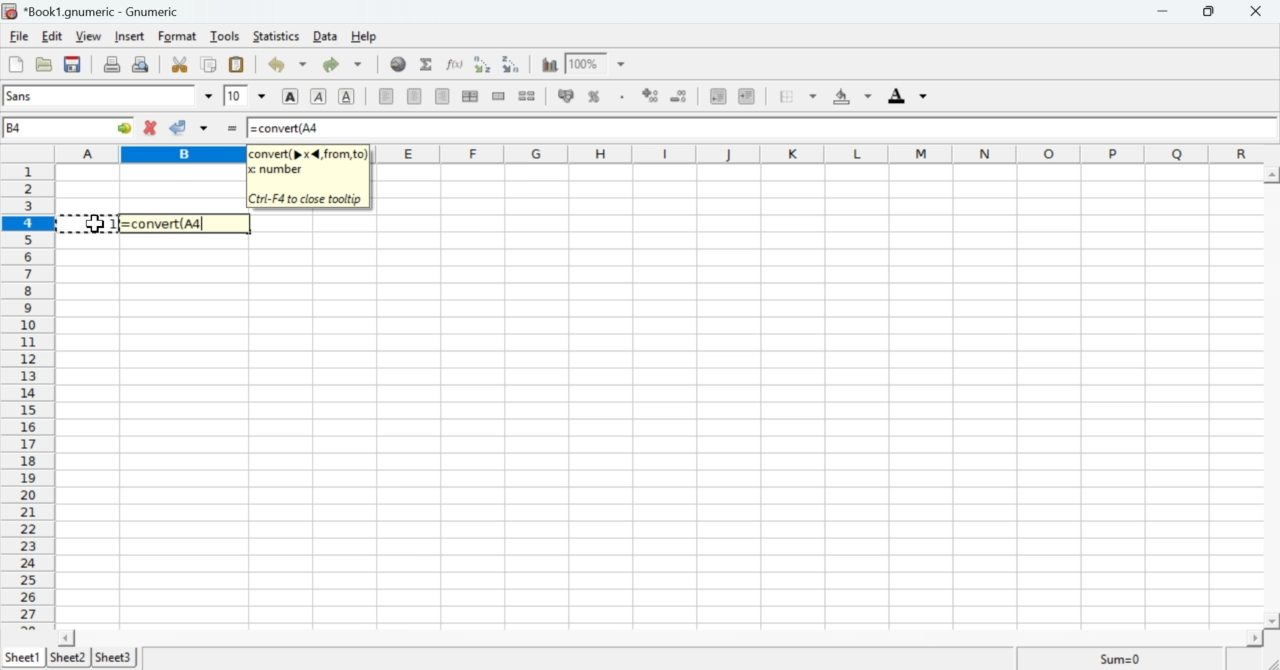 This screenshot has height=670, width=1280. Describe the element at coordinates (1258, 12) in the screenshot. I see `Cross` at that location.